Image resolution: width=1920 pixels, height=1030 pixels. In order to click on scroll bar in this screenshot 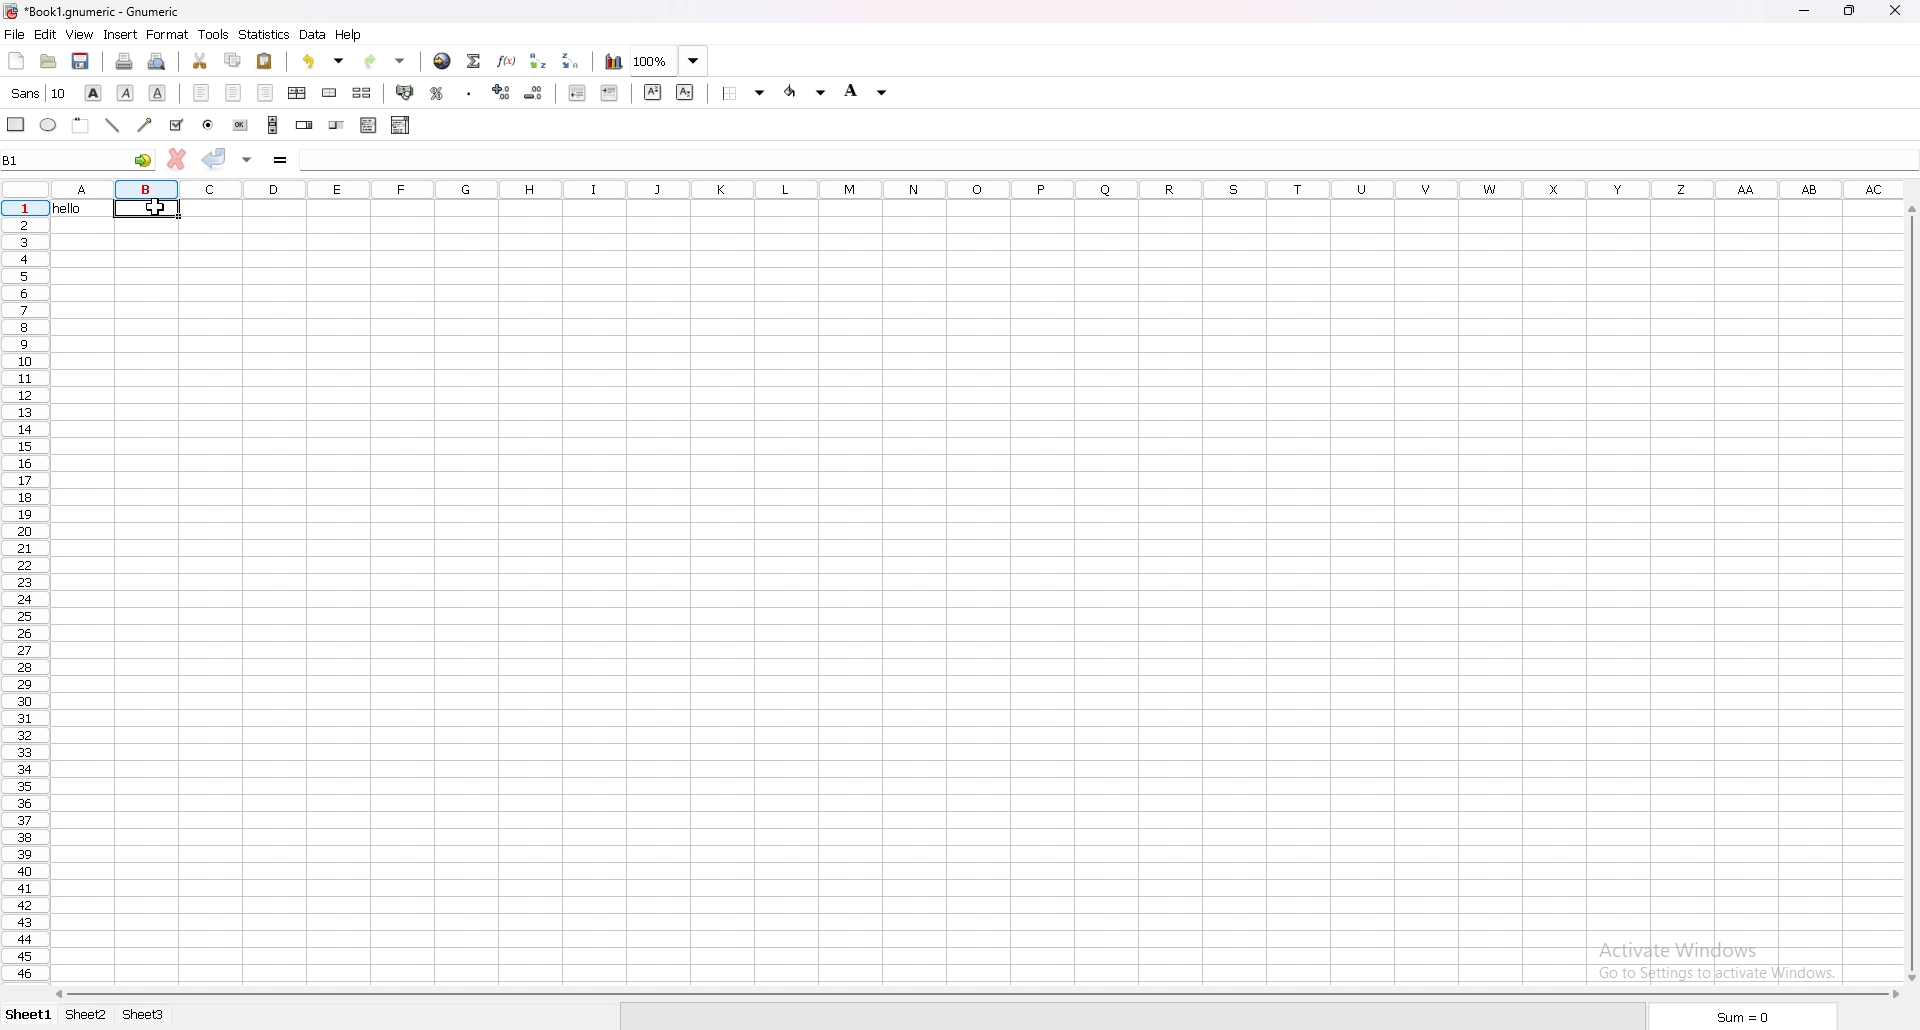, I will do `click(979, 995)`.